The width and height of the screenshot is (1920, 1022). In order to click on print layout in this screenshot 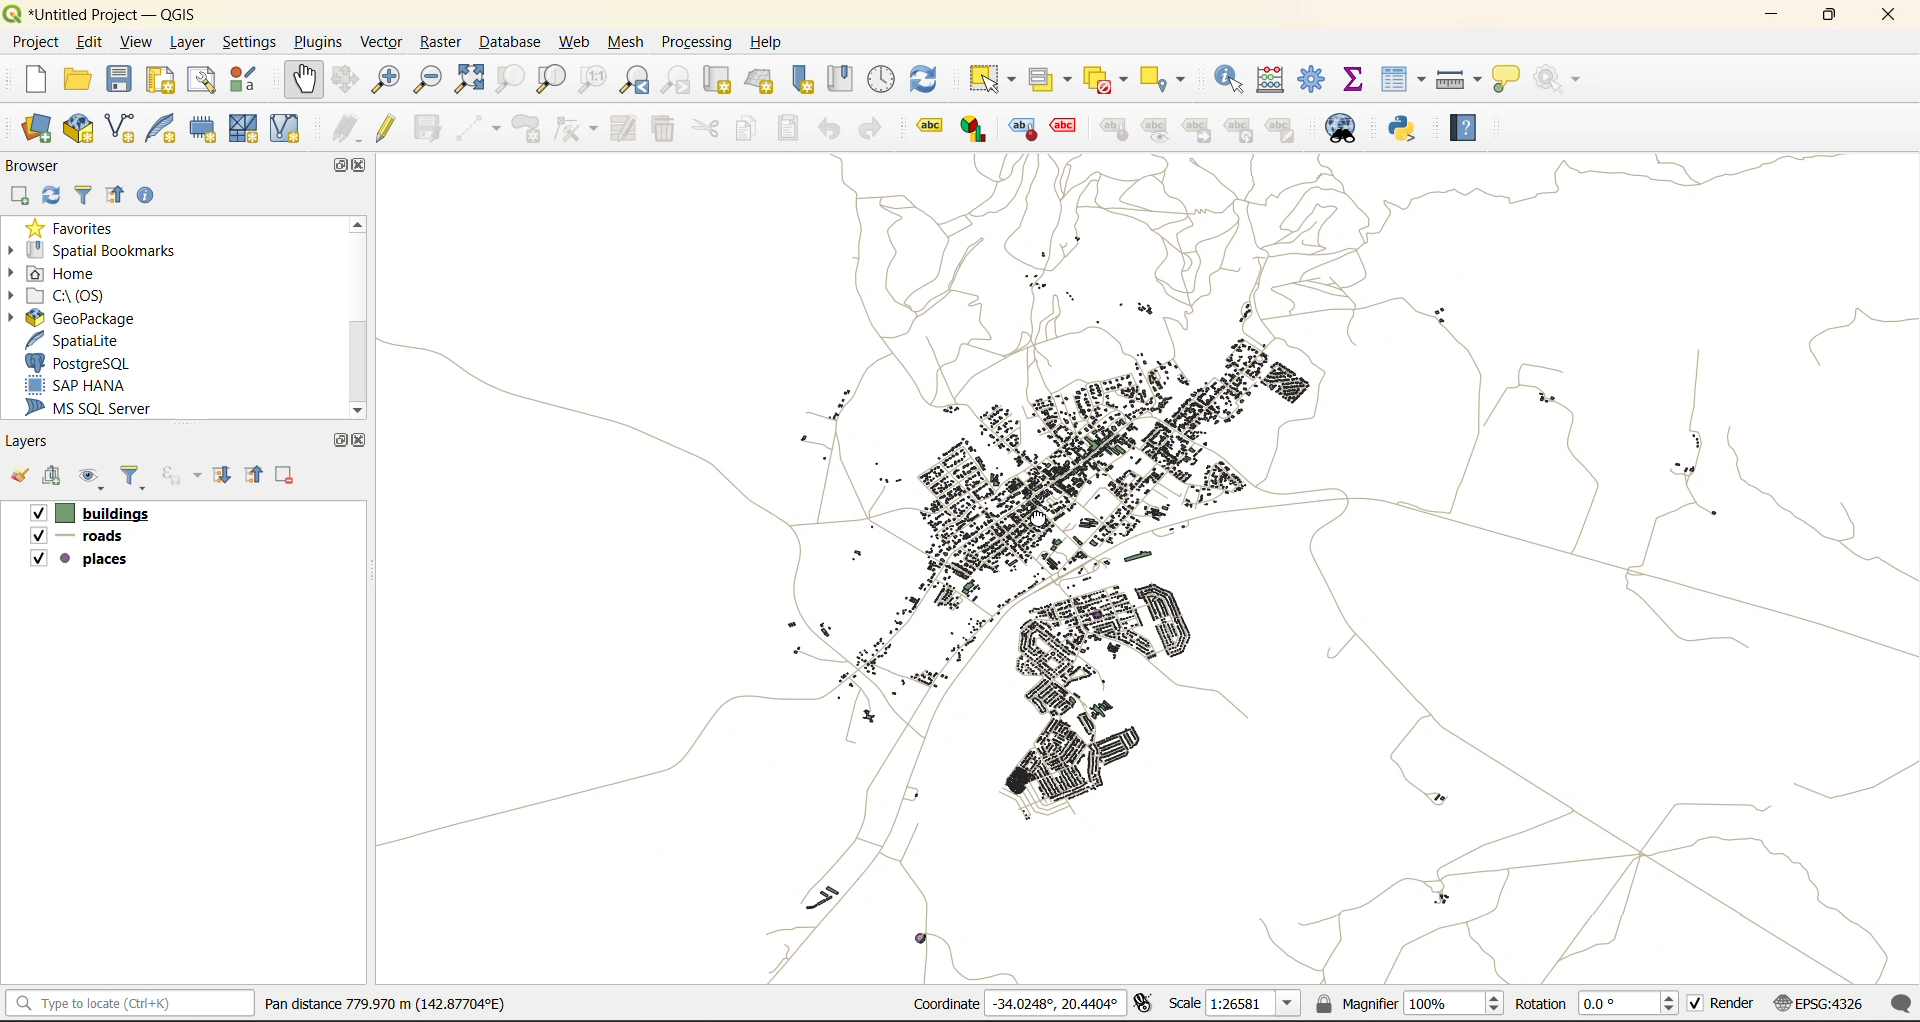, I will do `click(157, 80)`.